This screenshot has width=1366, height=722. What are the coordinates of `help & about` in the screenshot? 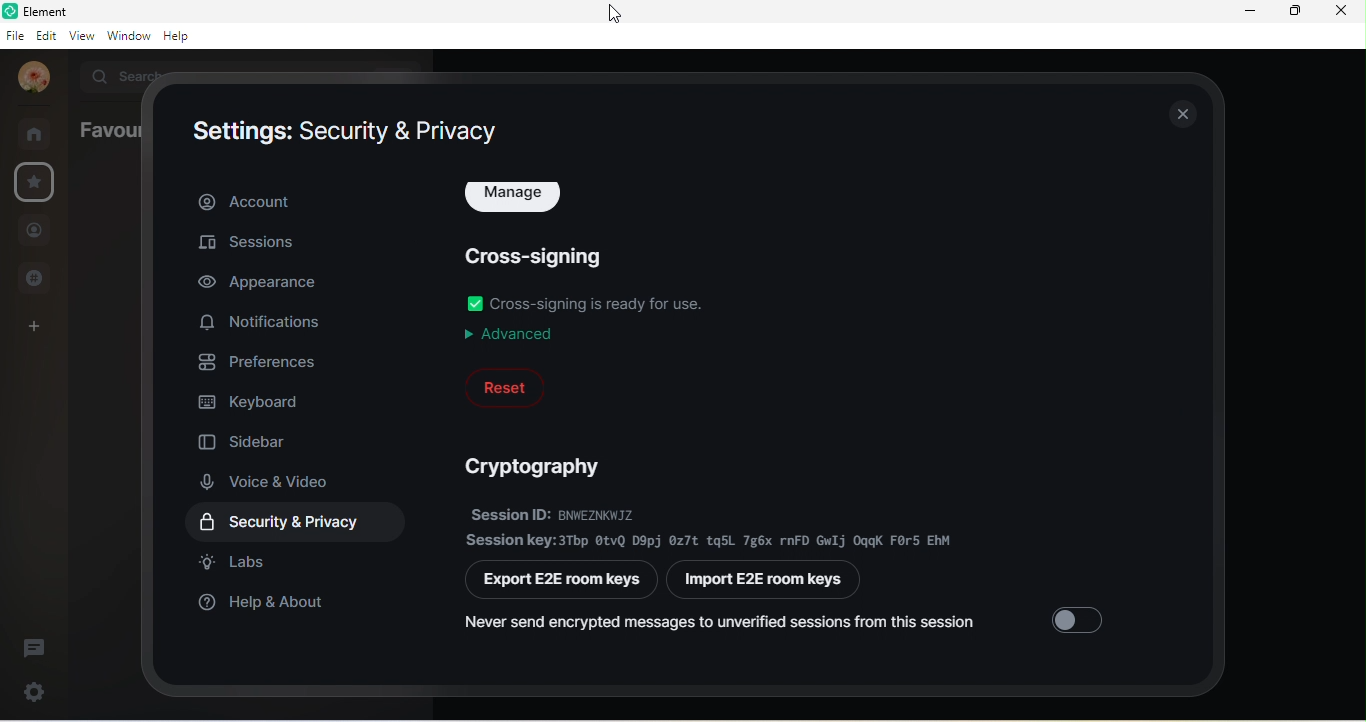 It's located at (268, 609).